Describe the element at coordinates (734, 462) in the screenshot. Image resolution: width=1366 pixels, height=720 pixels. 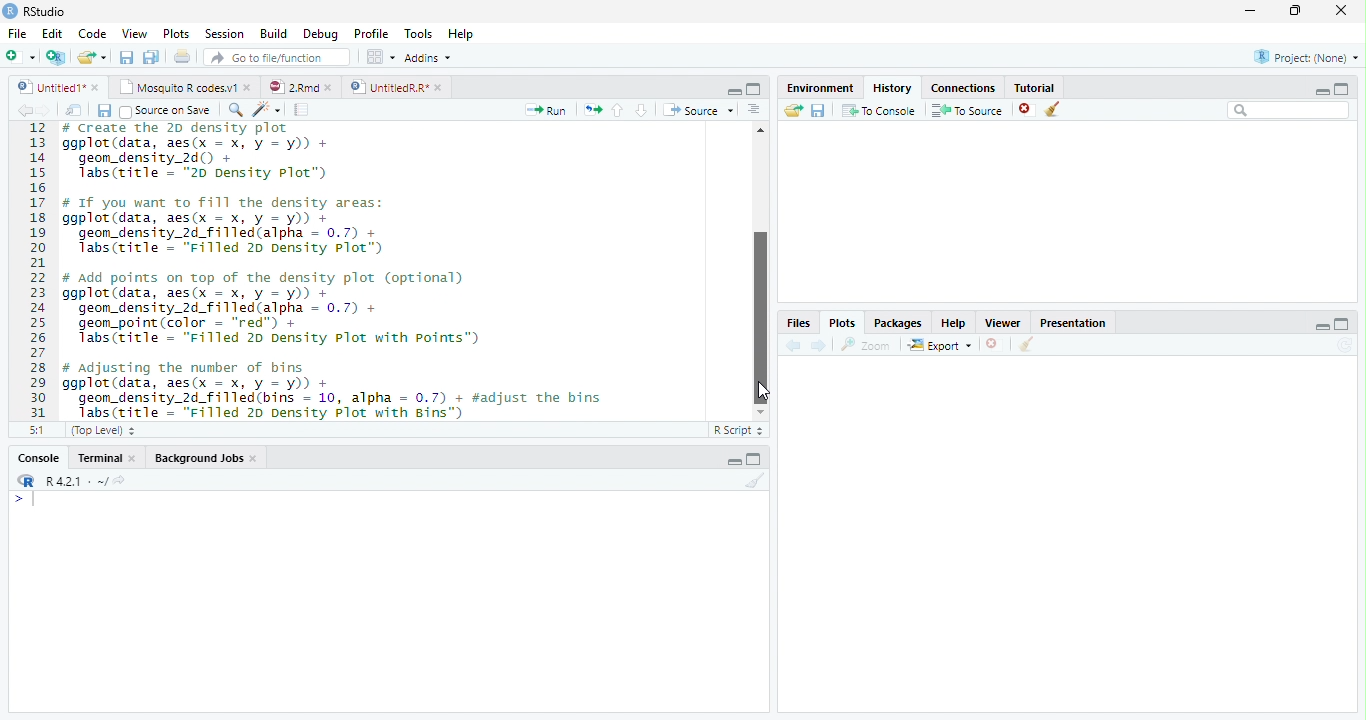
I see `minimize` at that location.